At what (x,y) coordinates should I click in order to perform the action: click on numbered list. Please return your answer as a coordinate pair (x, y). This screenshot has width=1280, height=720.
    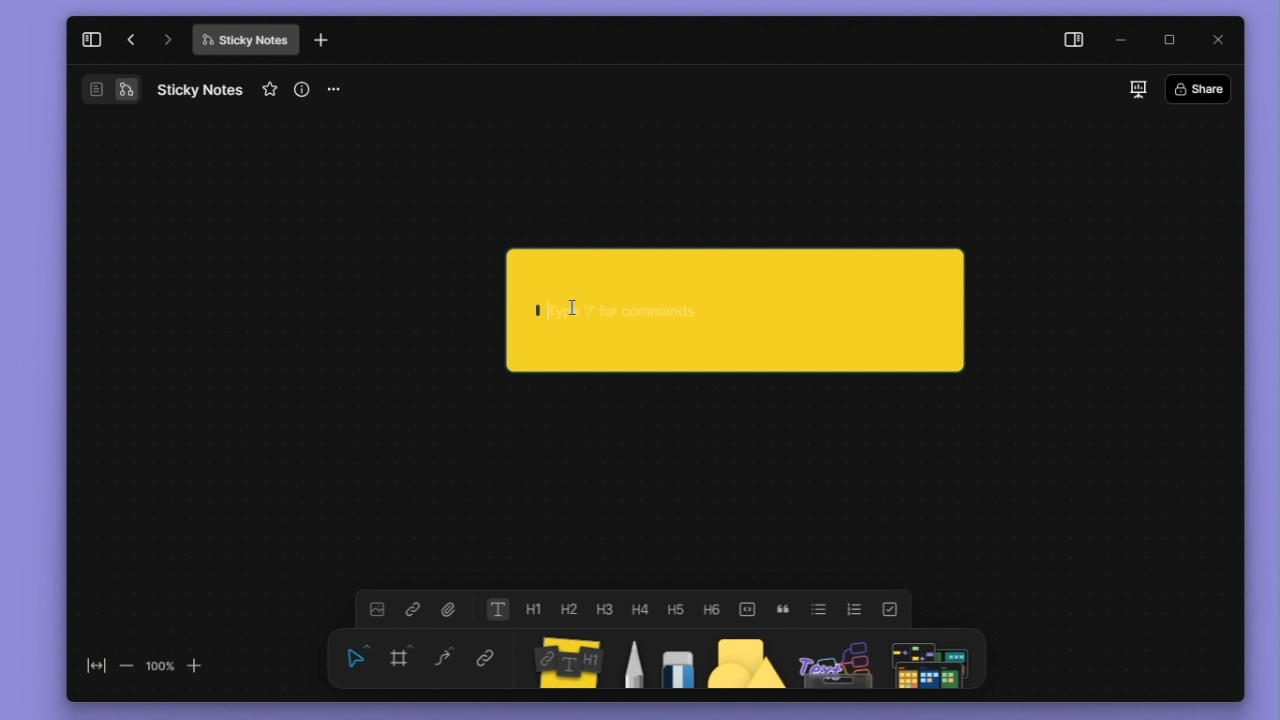
    Looking at the image, I should click on (855, 609).